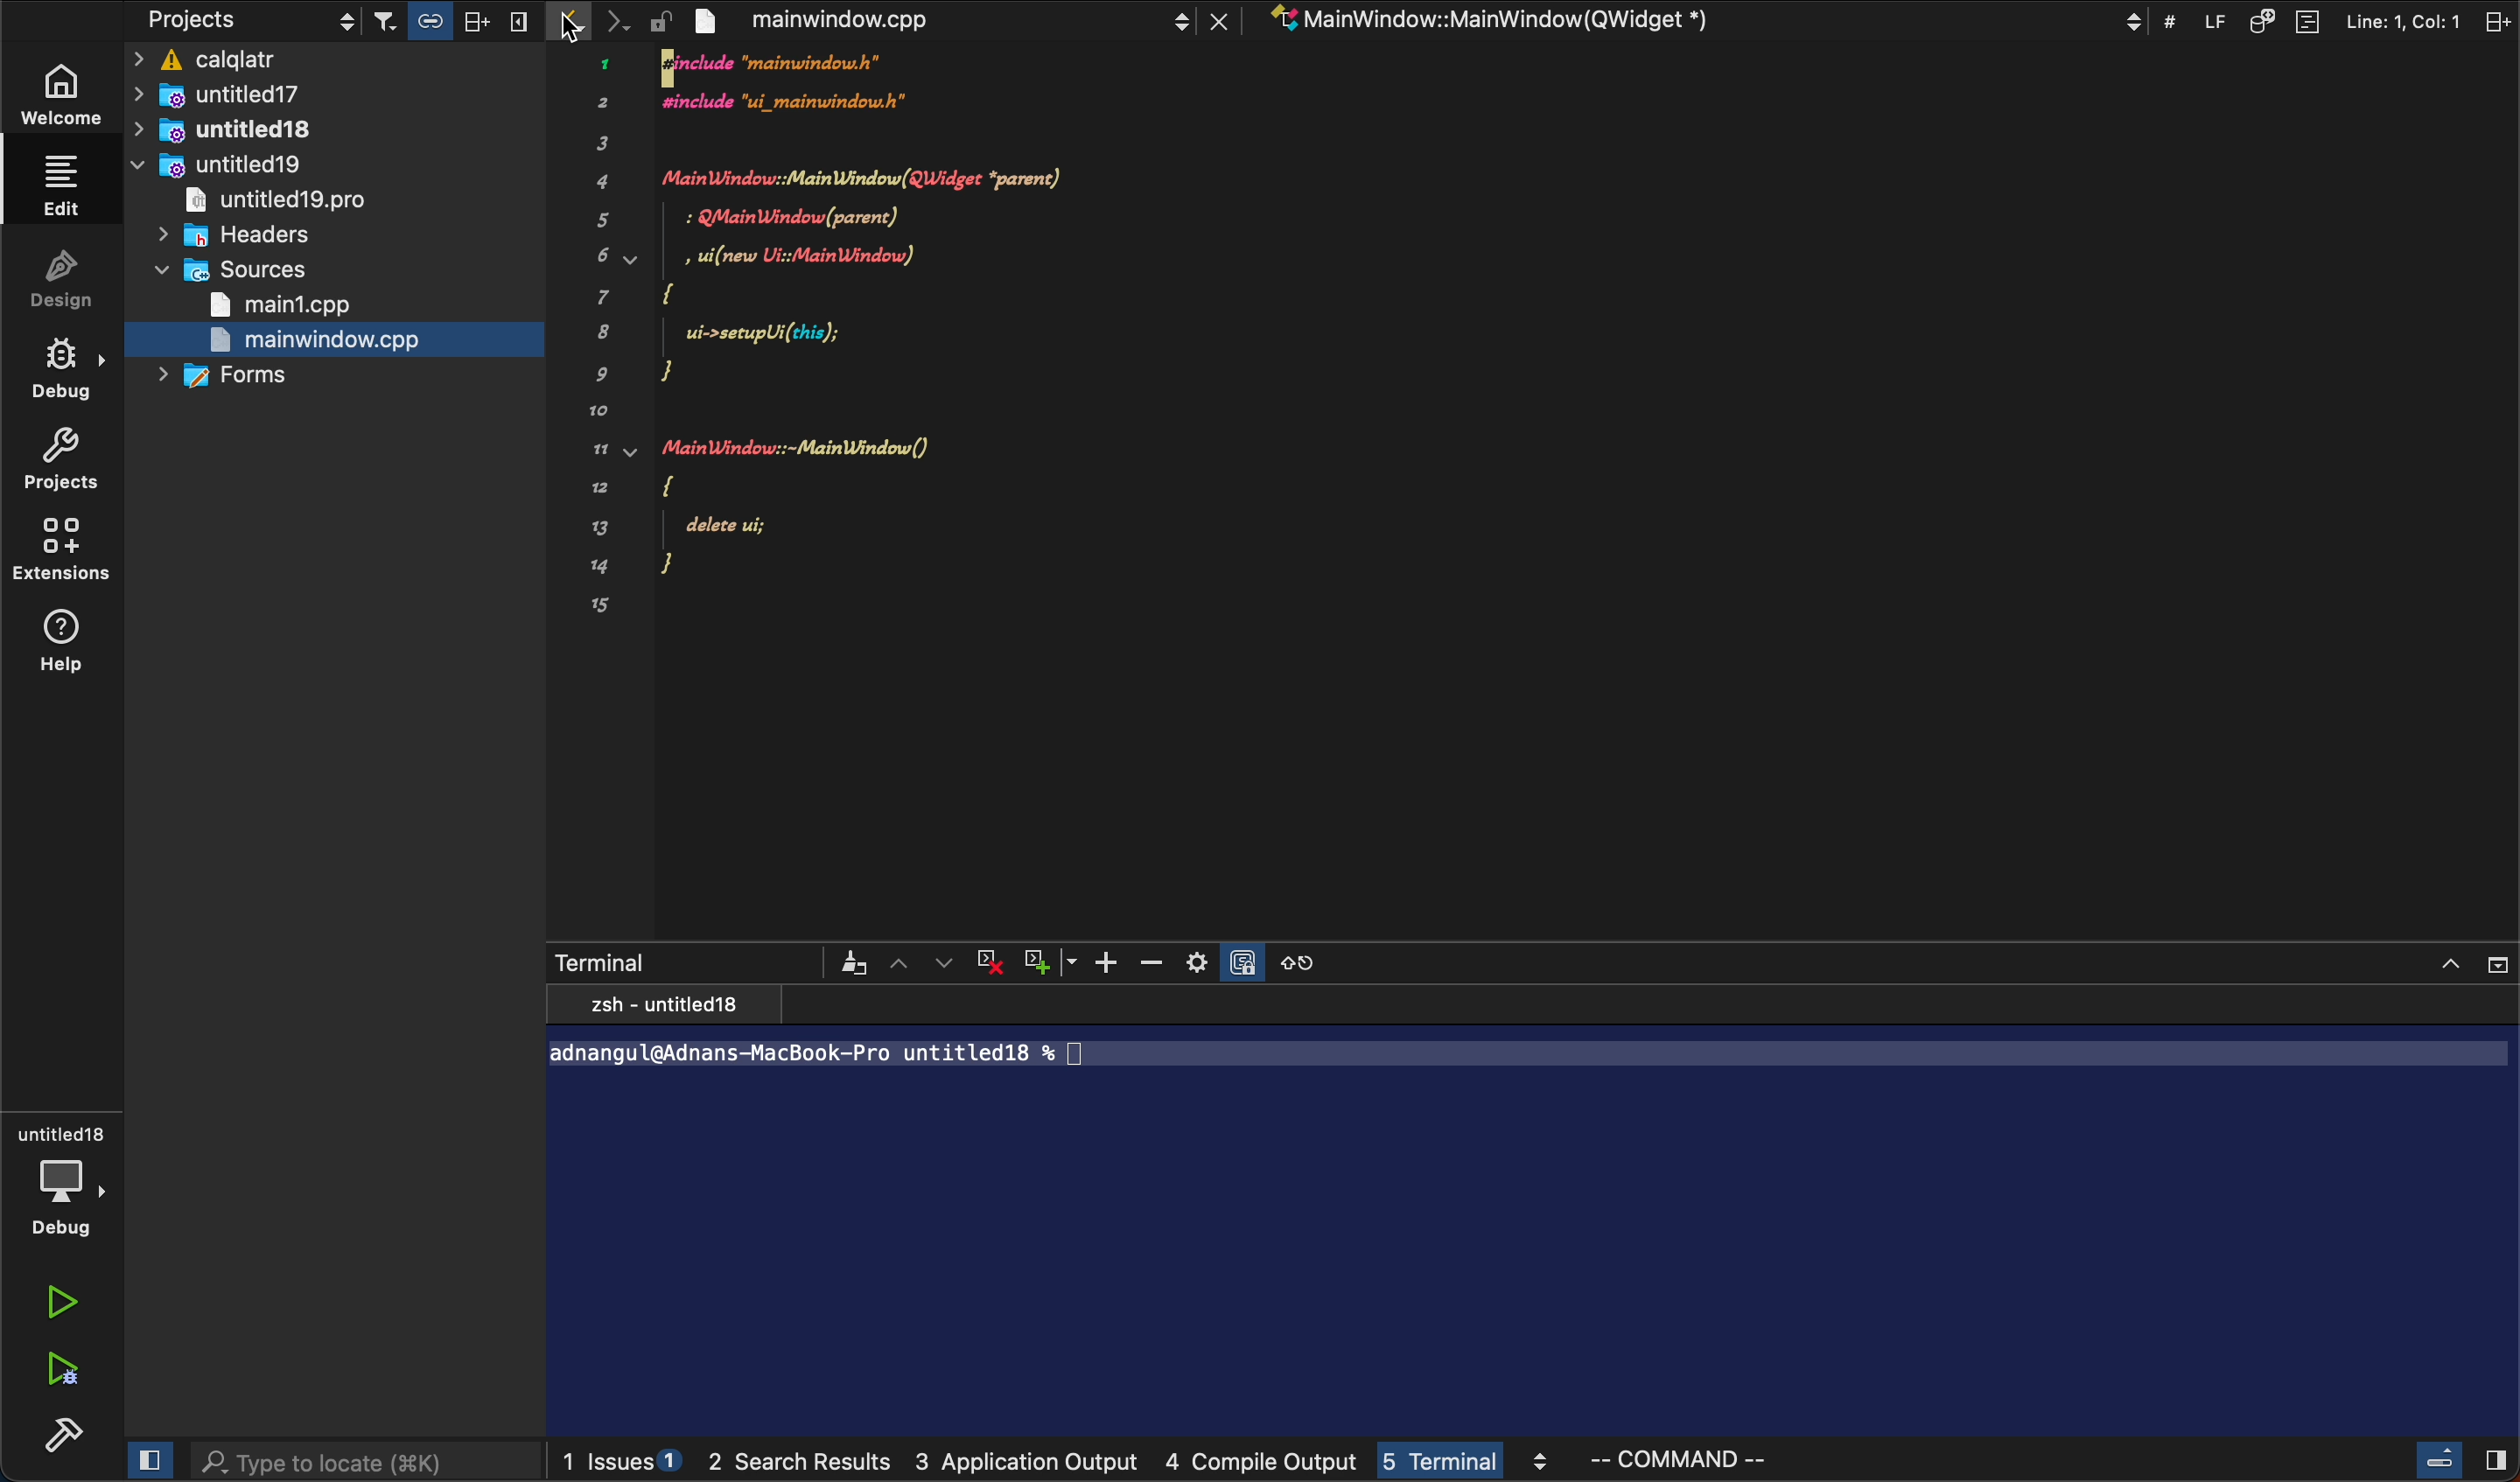 This screenshot has width=2520, height=1482. Describe the element at coordinates (240, 271) in the screenshot. I see `sources` at that location.